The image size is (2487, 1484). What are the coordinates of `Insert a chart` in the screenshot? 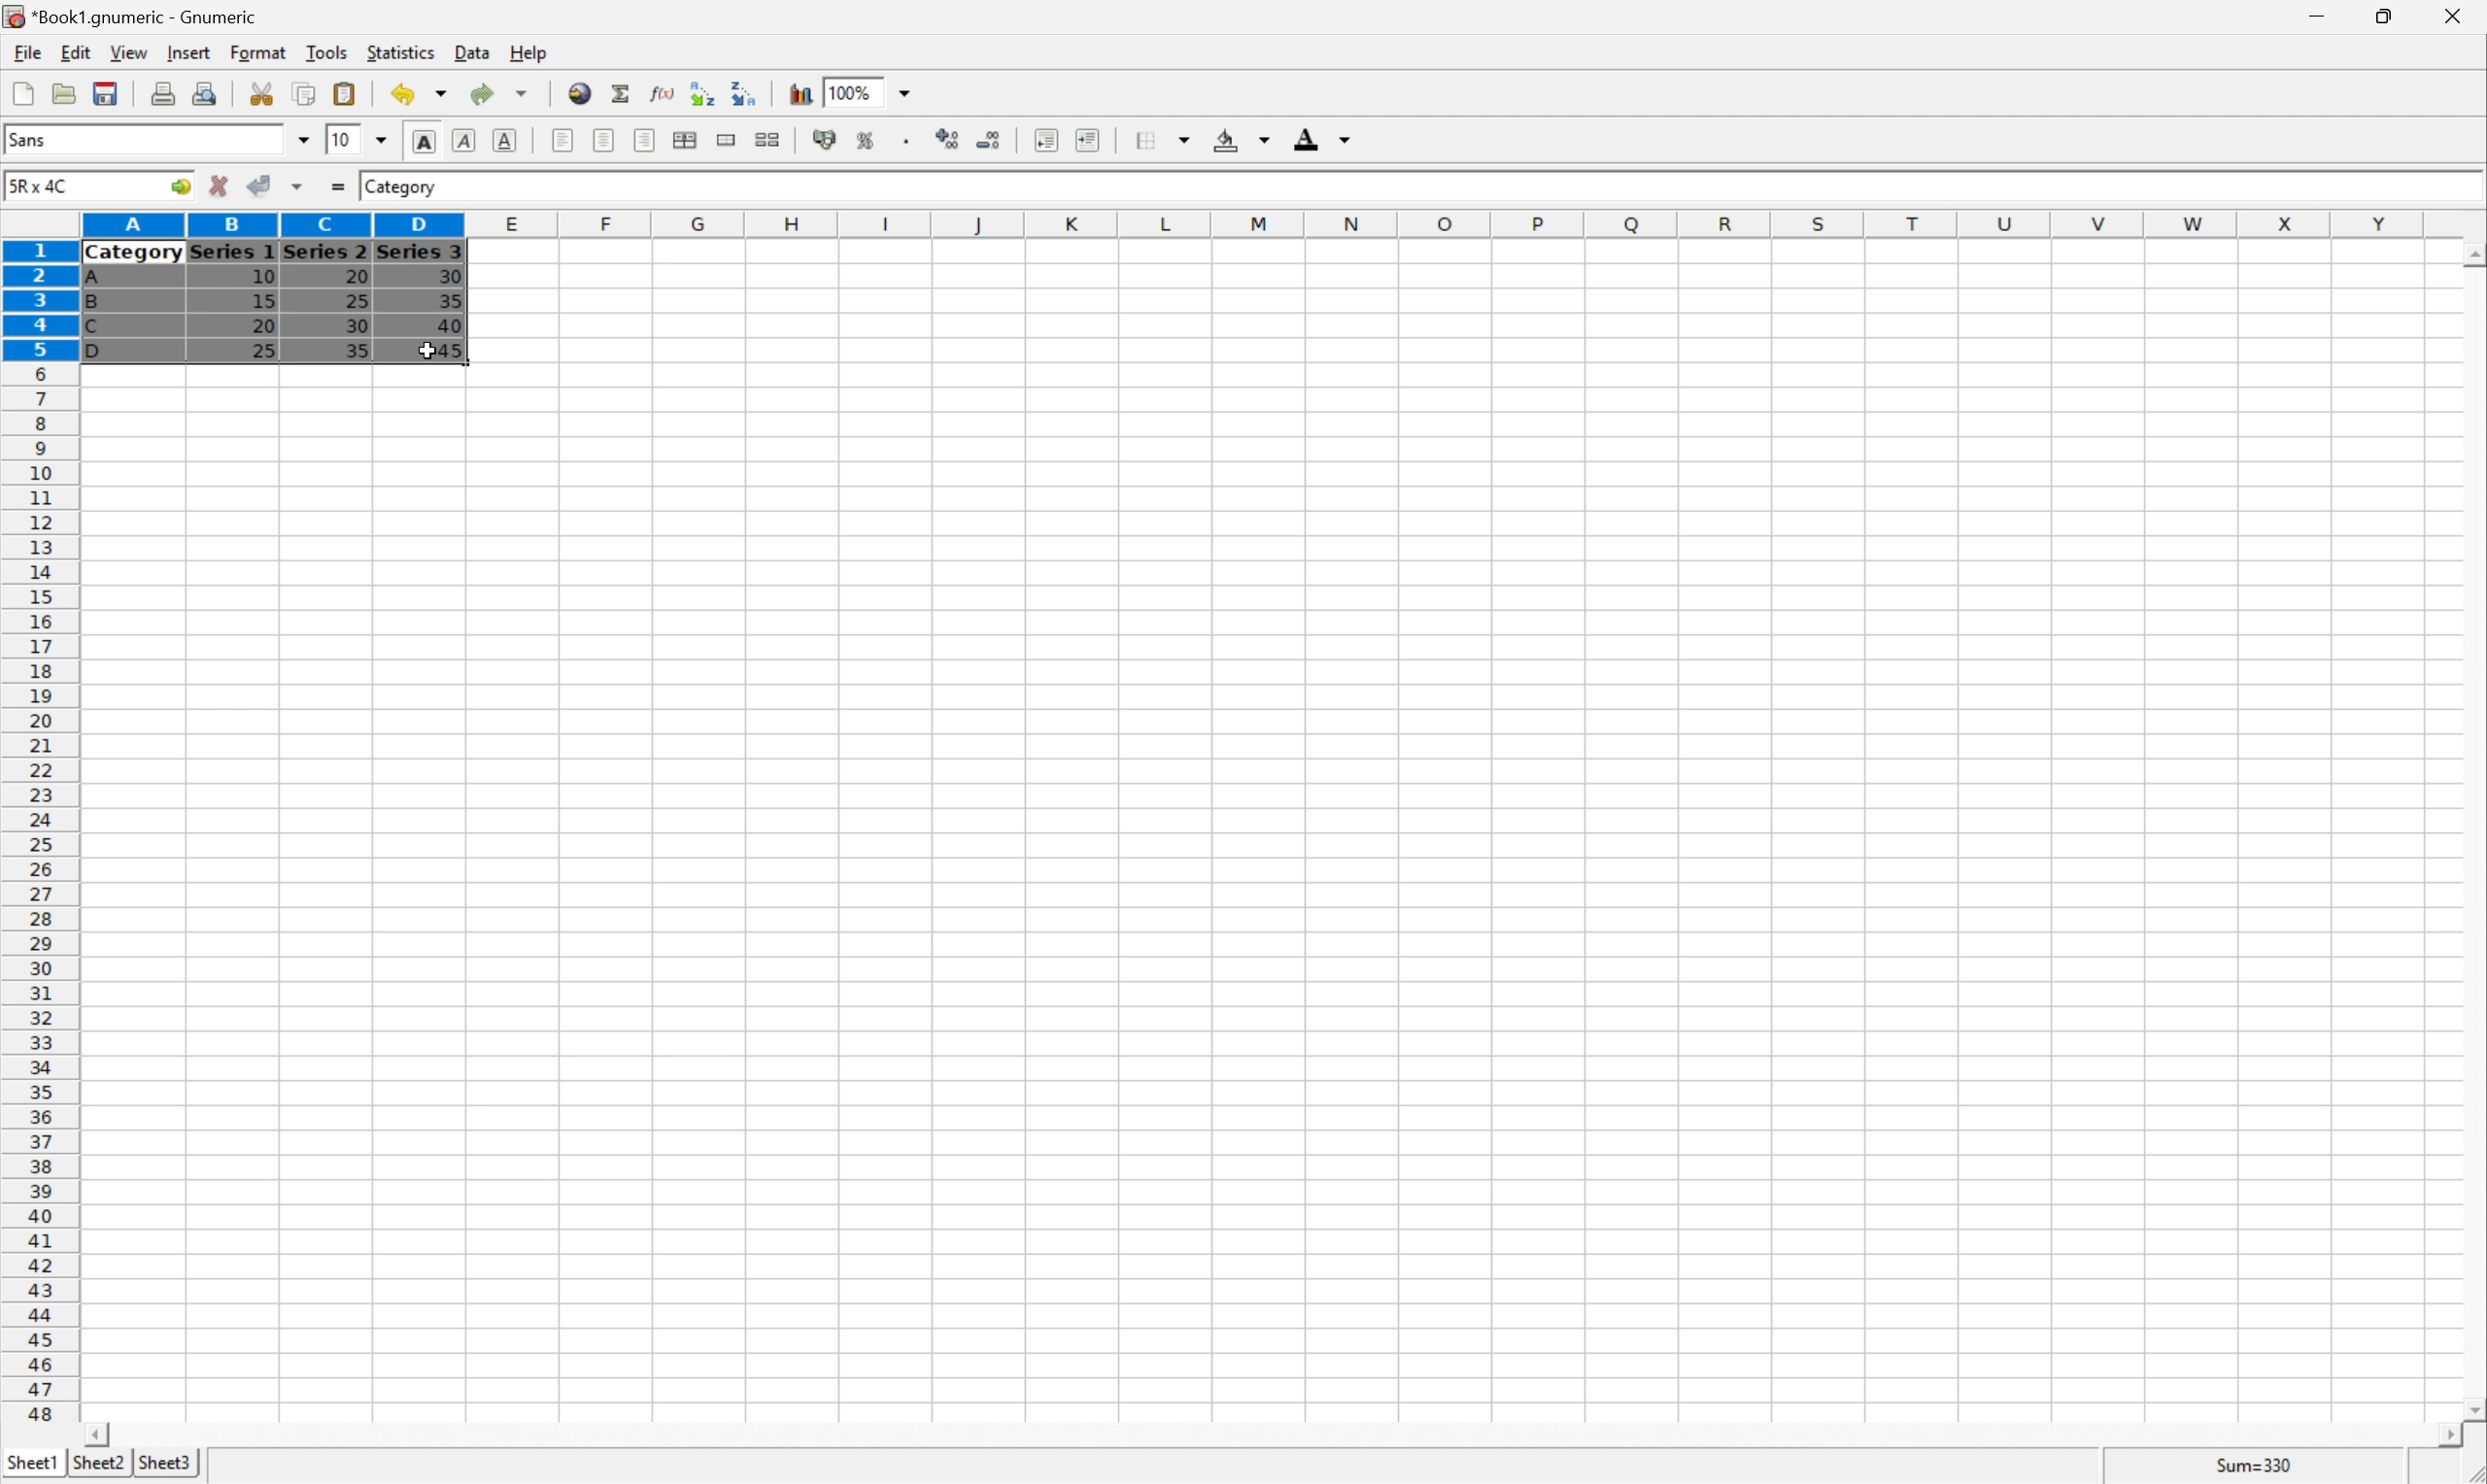 It's located at (799, 93).